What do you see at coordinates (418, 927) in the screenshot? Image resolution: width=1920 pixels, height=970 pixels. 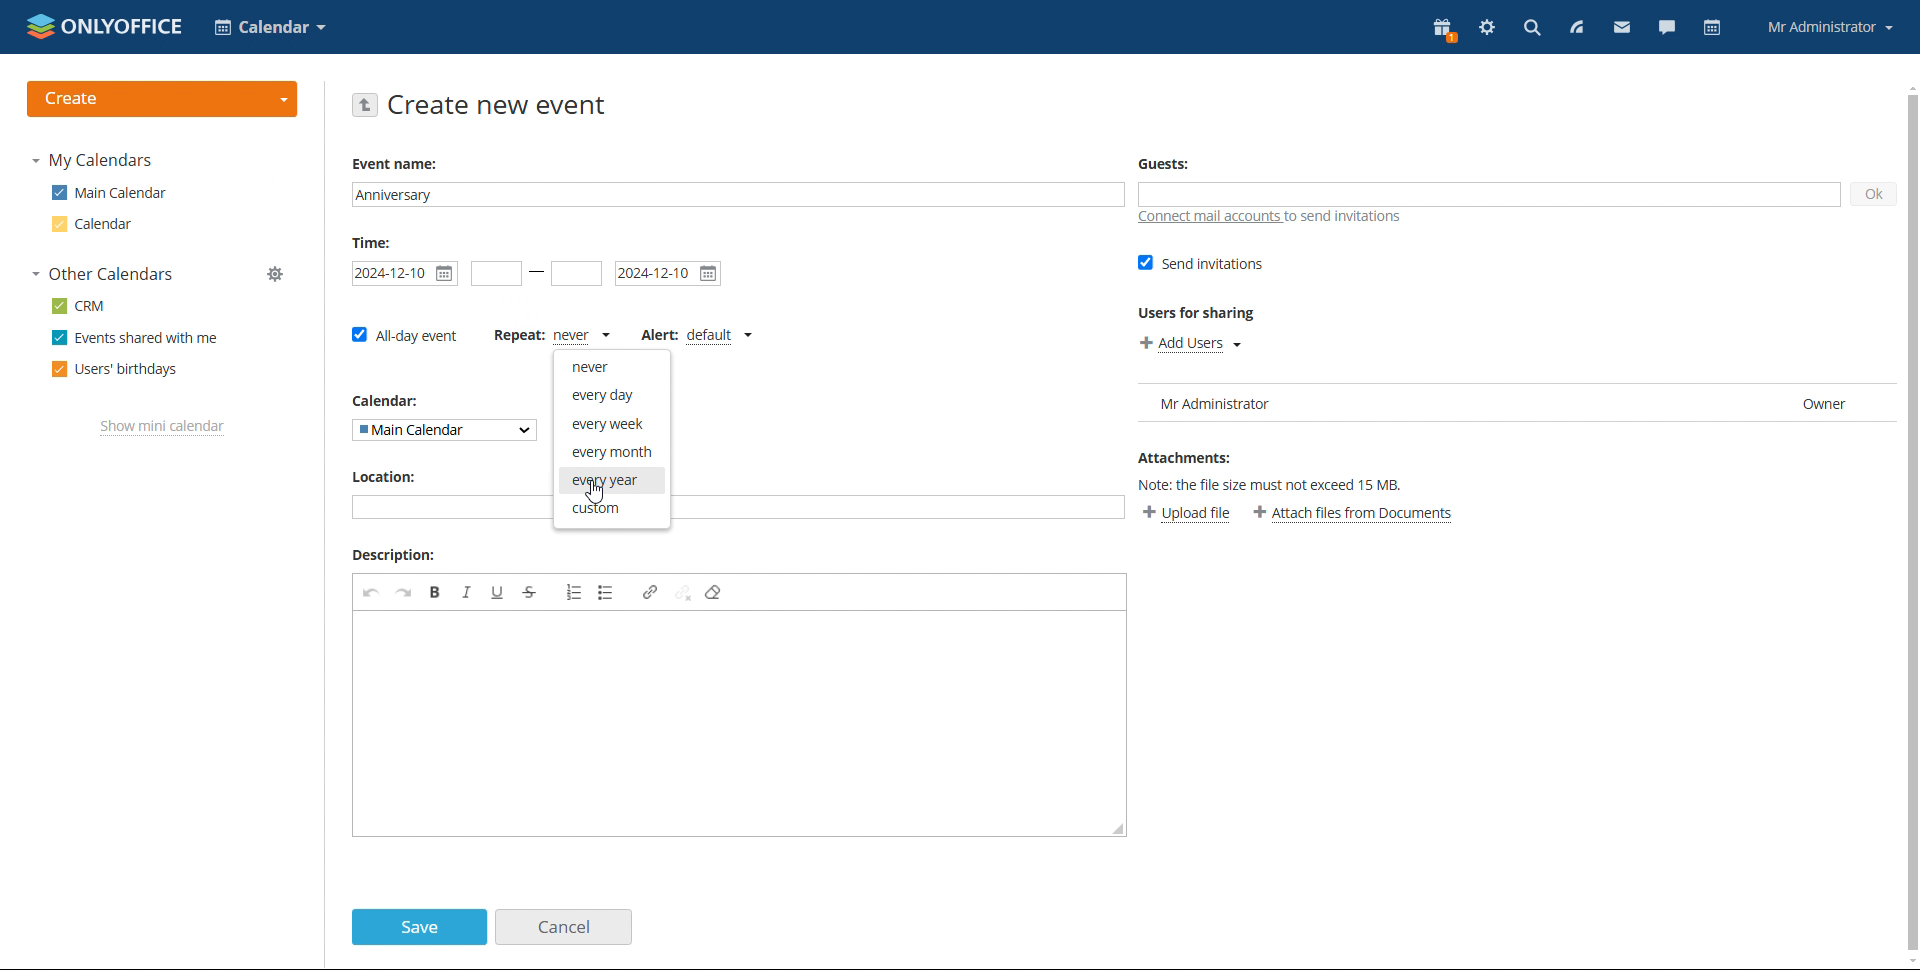 I see `save` at bounding box center [418, 927].